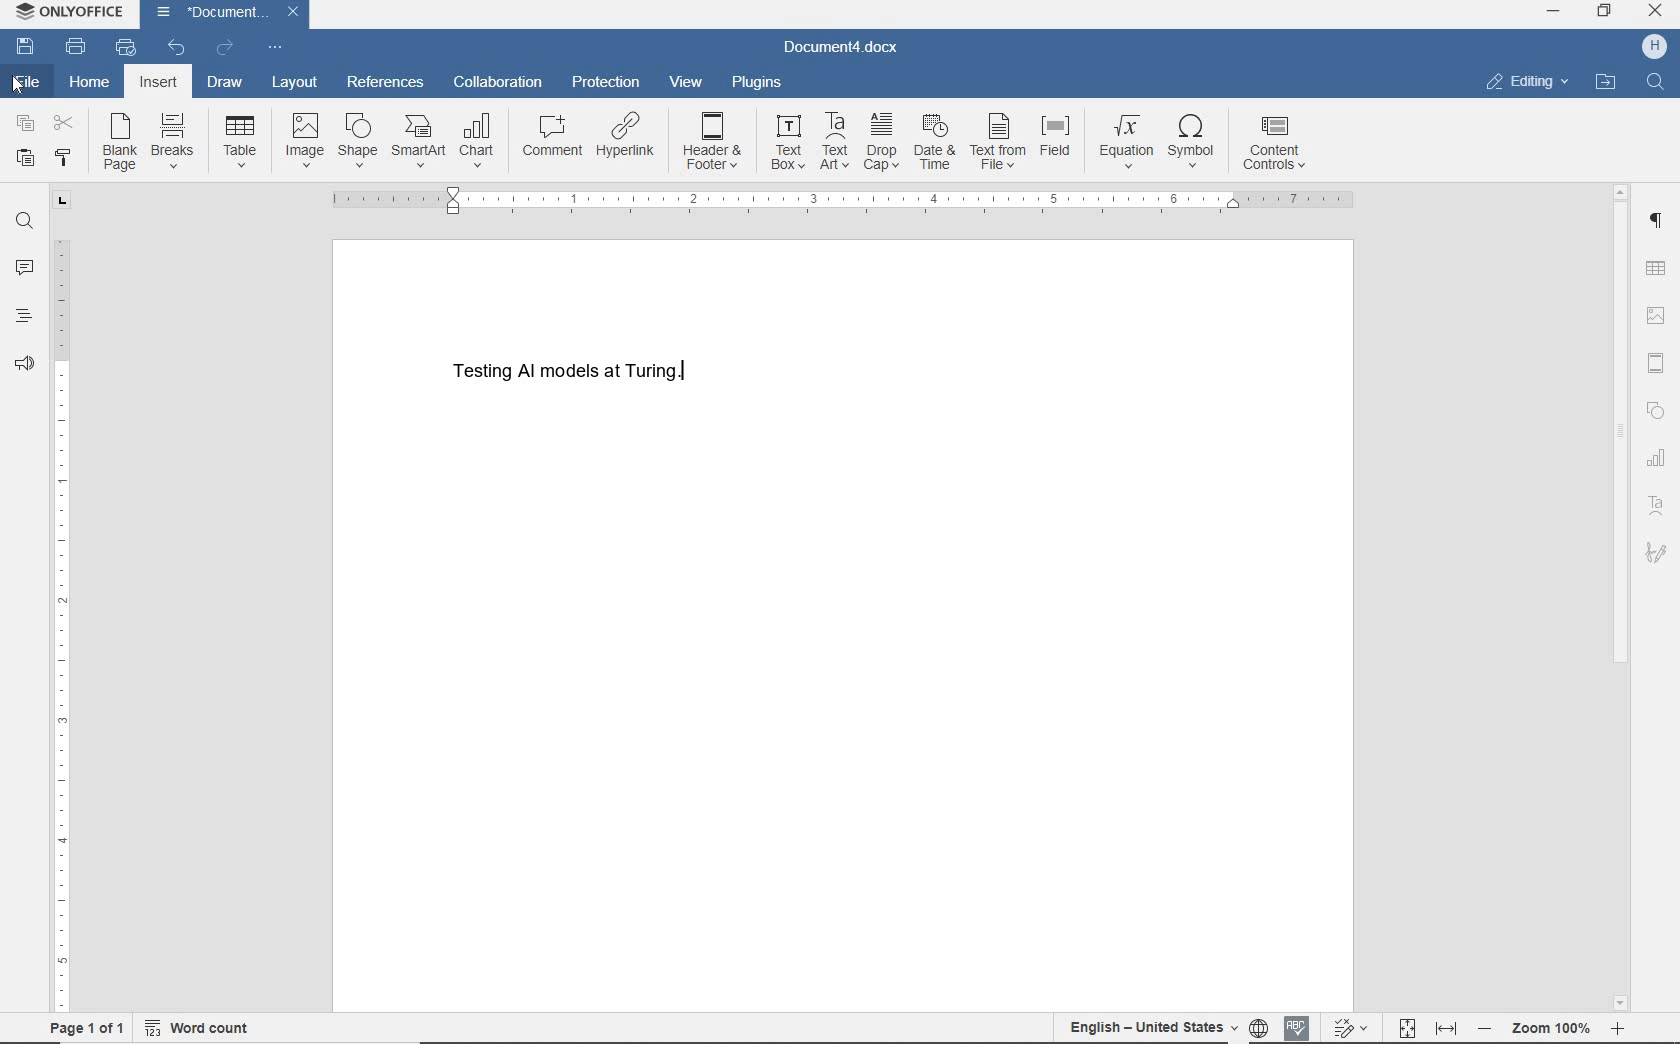  I want to click on print file, so click(75, 50).